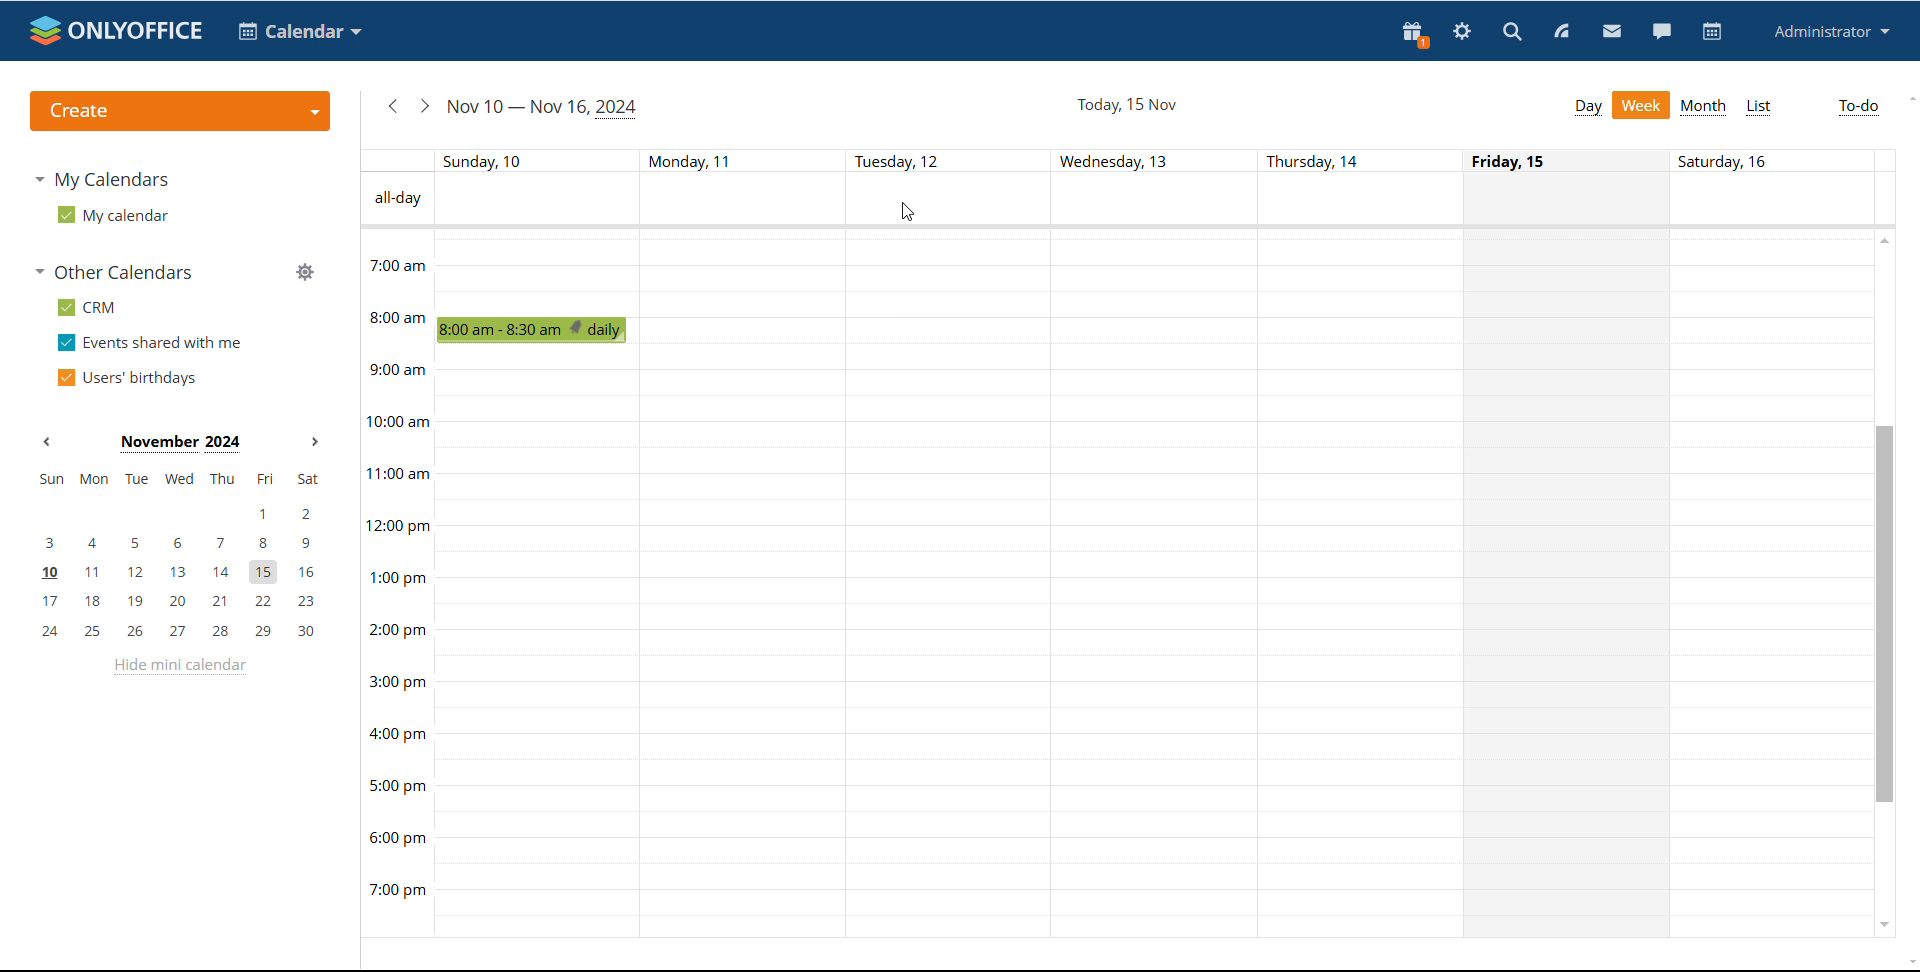 This screenshot has width=1920, height=972. I want to click on feed, so click(1563, 33).